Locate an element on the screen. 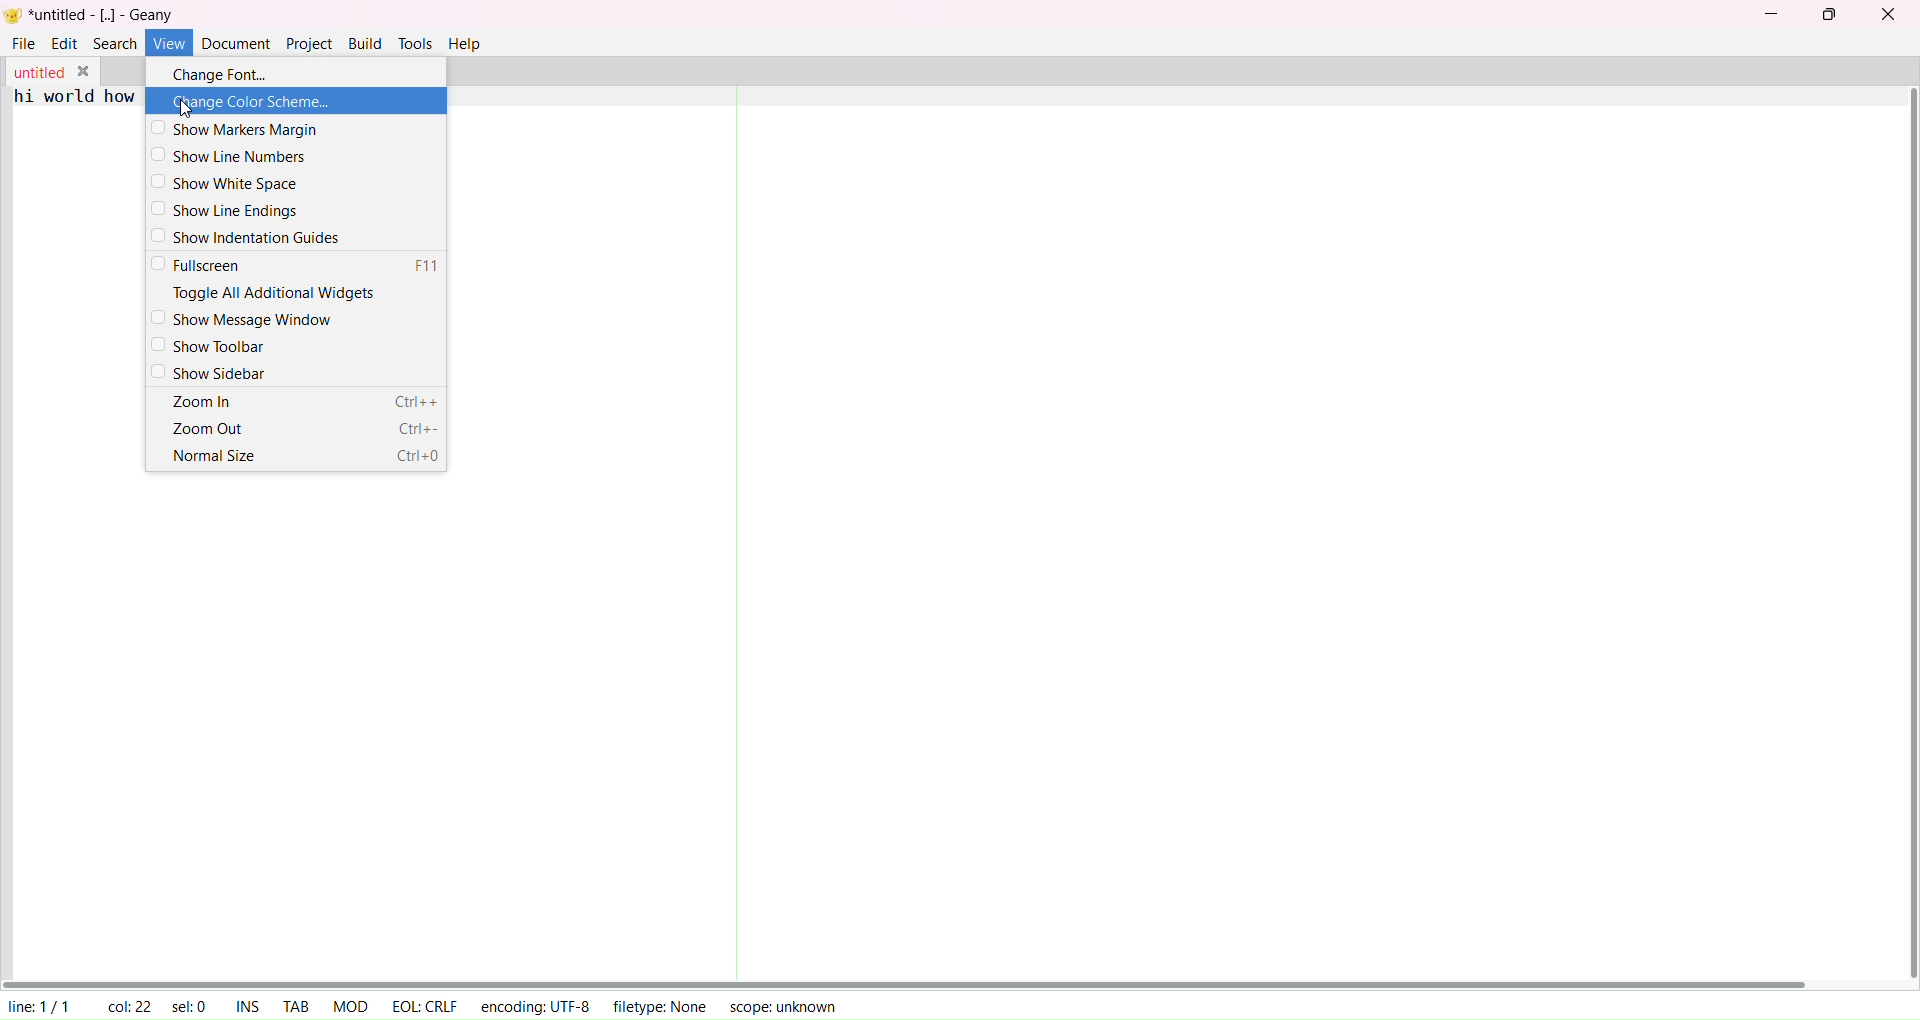  hi world text is located at coordinates (76, 109).